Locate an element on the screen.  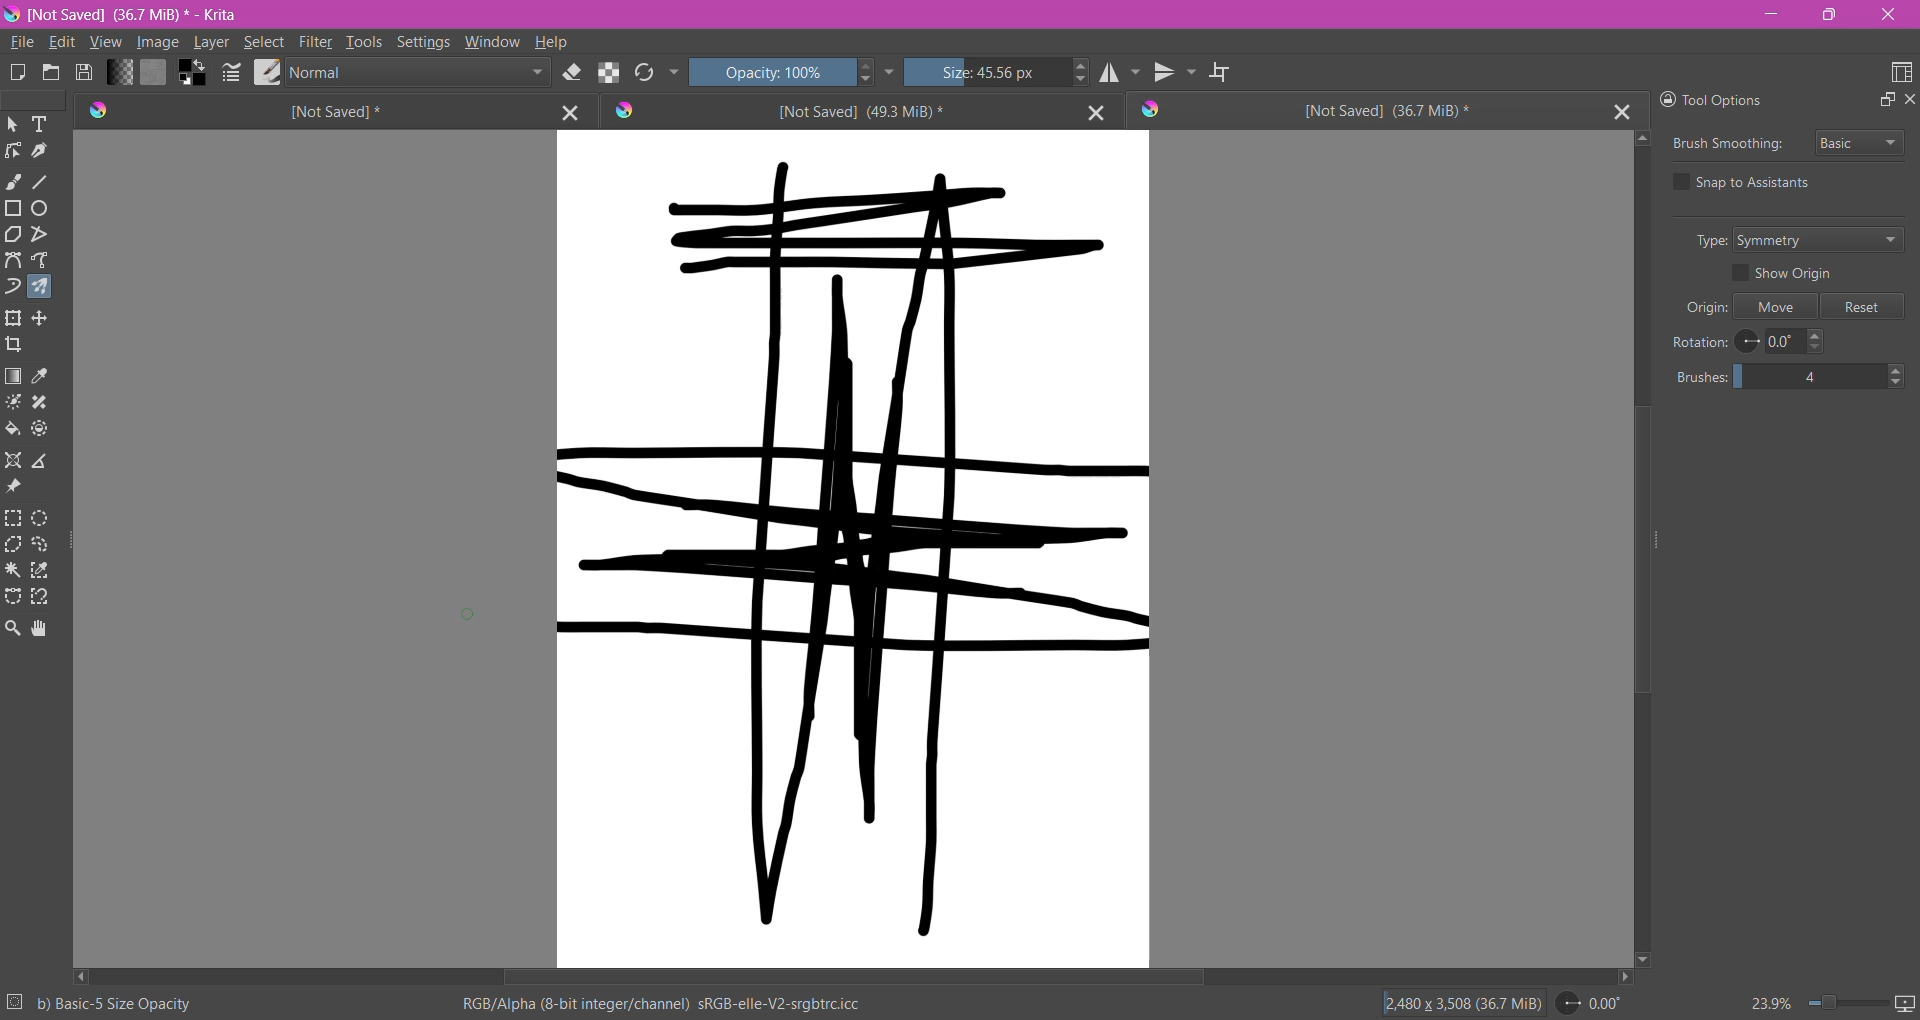
Filter is located at coordinates (315, 42).